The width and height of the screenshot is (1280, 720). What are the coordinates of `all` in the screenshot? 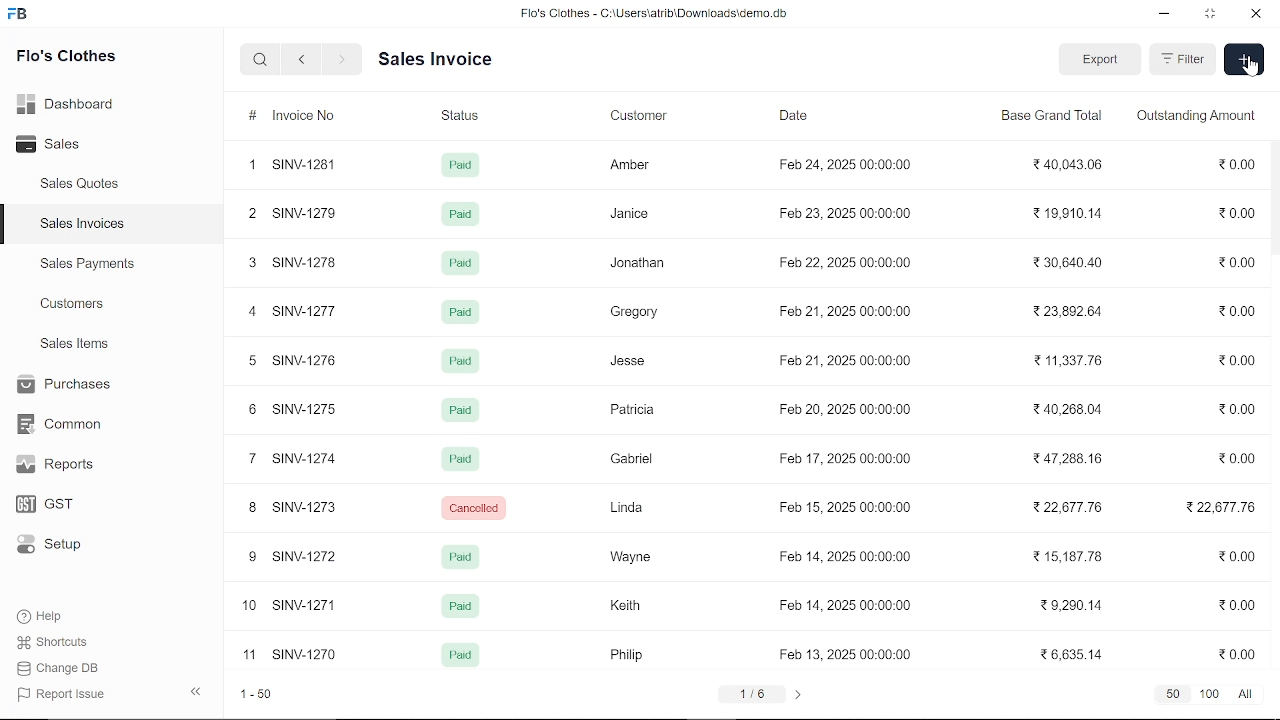 It's located at (1248, 693).